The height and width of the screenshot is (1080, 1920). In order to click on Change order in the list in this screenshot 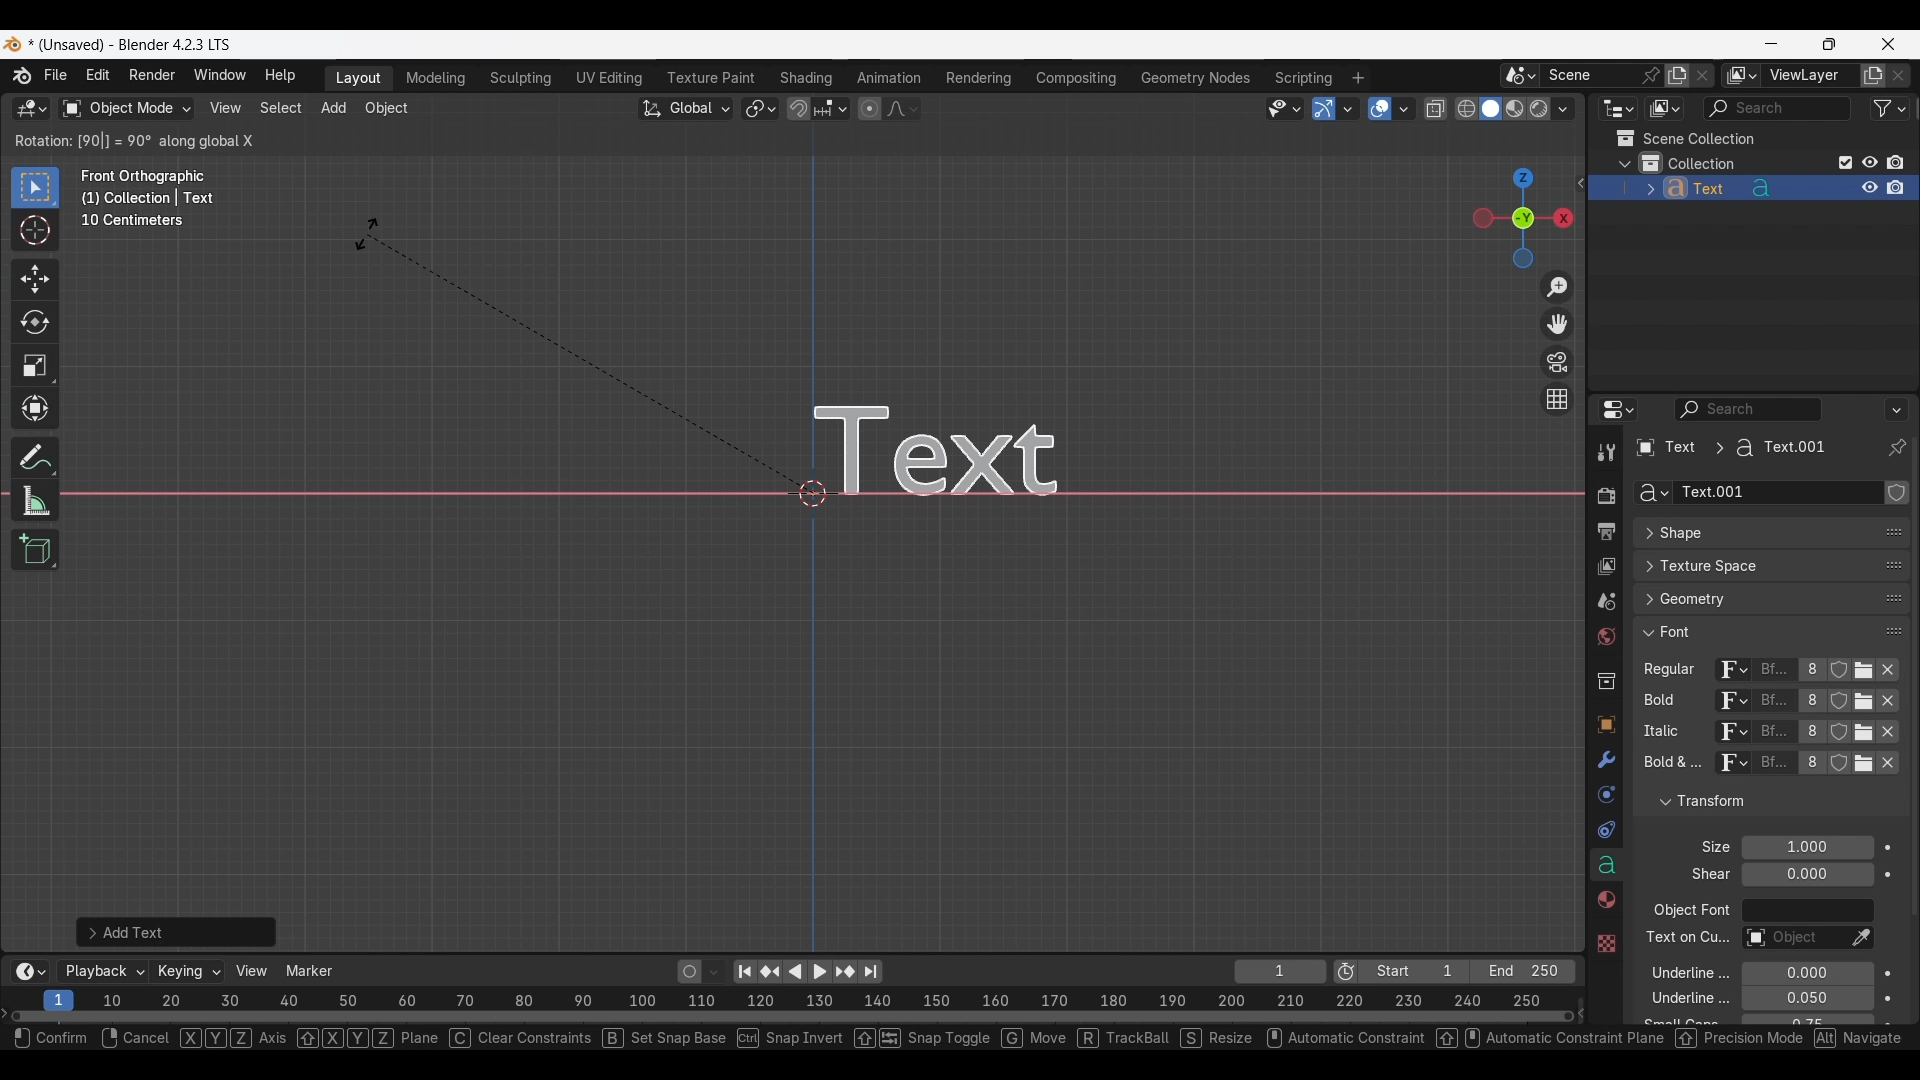, I will do `click(1895, 793)`.